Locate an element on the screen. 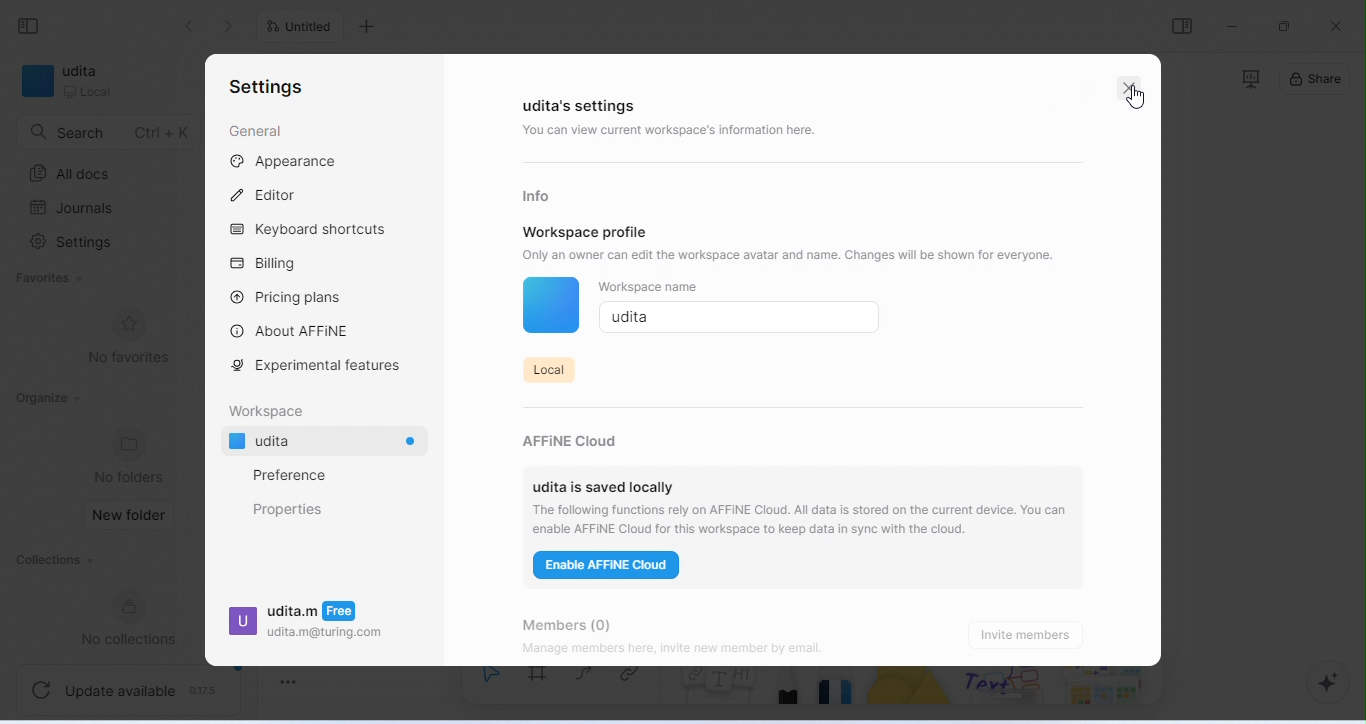 The width and height of the screenshot is (1366, 724). billing is located at coordinates (269, 264).